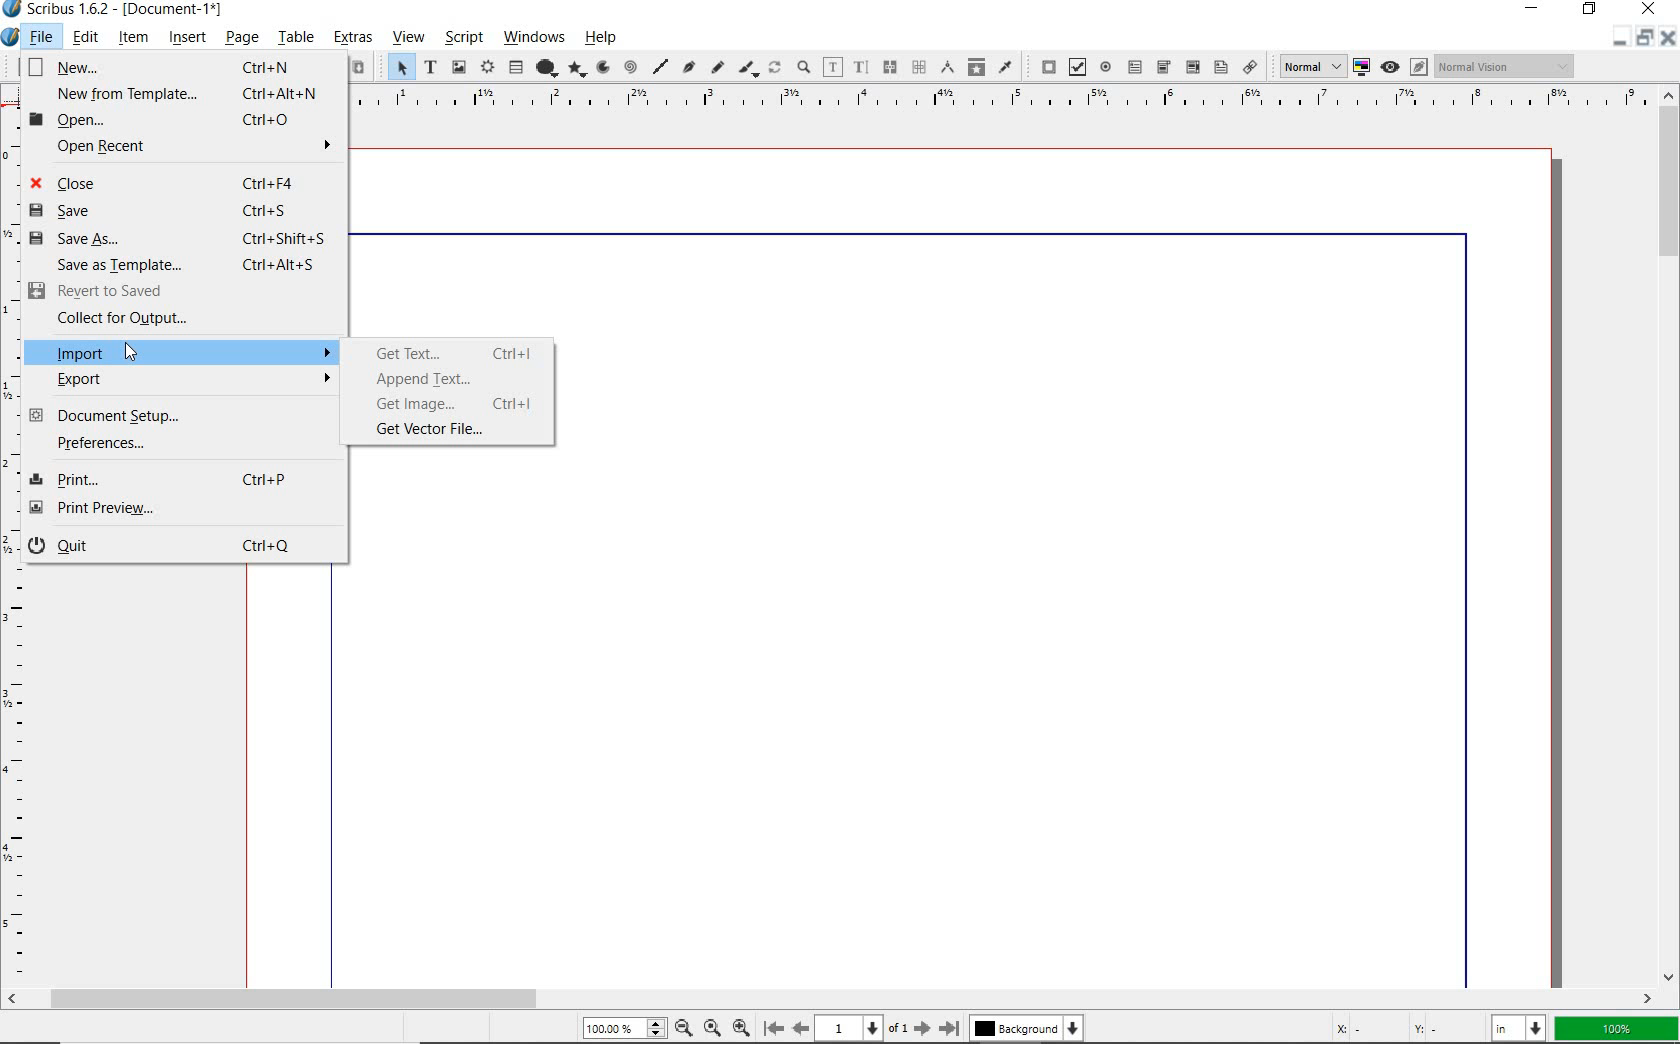  Describe the element at coordinates (183, 210) in the screenshot. I see `Save Ctrl+S` at that location.